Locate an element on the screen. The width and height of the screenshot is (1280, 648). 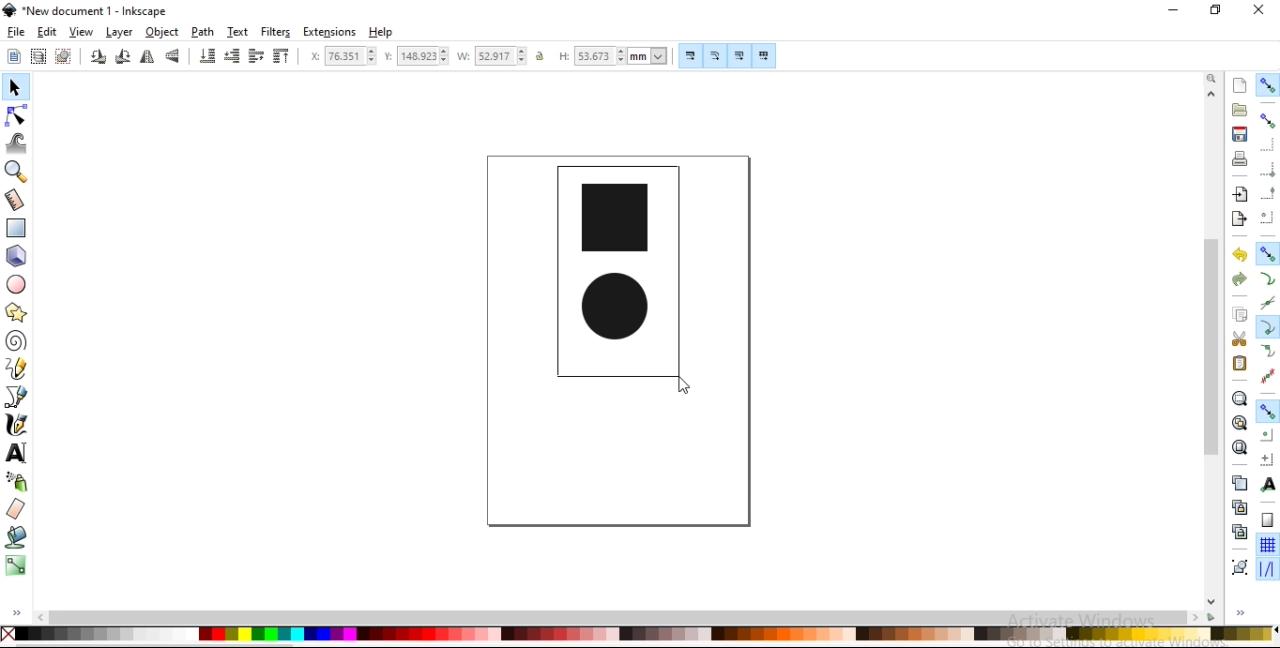
rotate 90 clockwise is located at coordinates (122, 58).